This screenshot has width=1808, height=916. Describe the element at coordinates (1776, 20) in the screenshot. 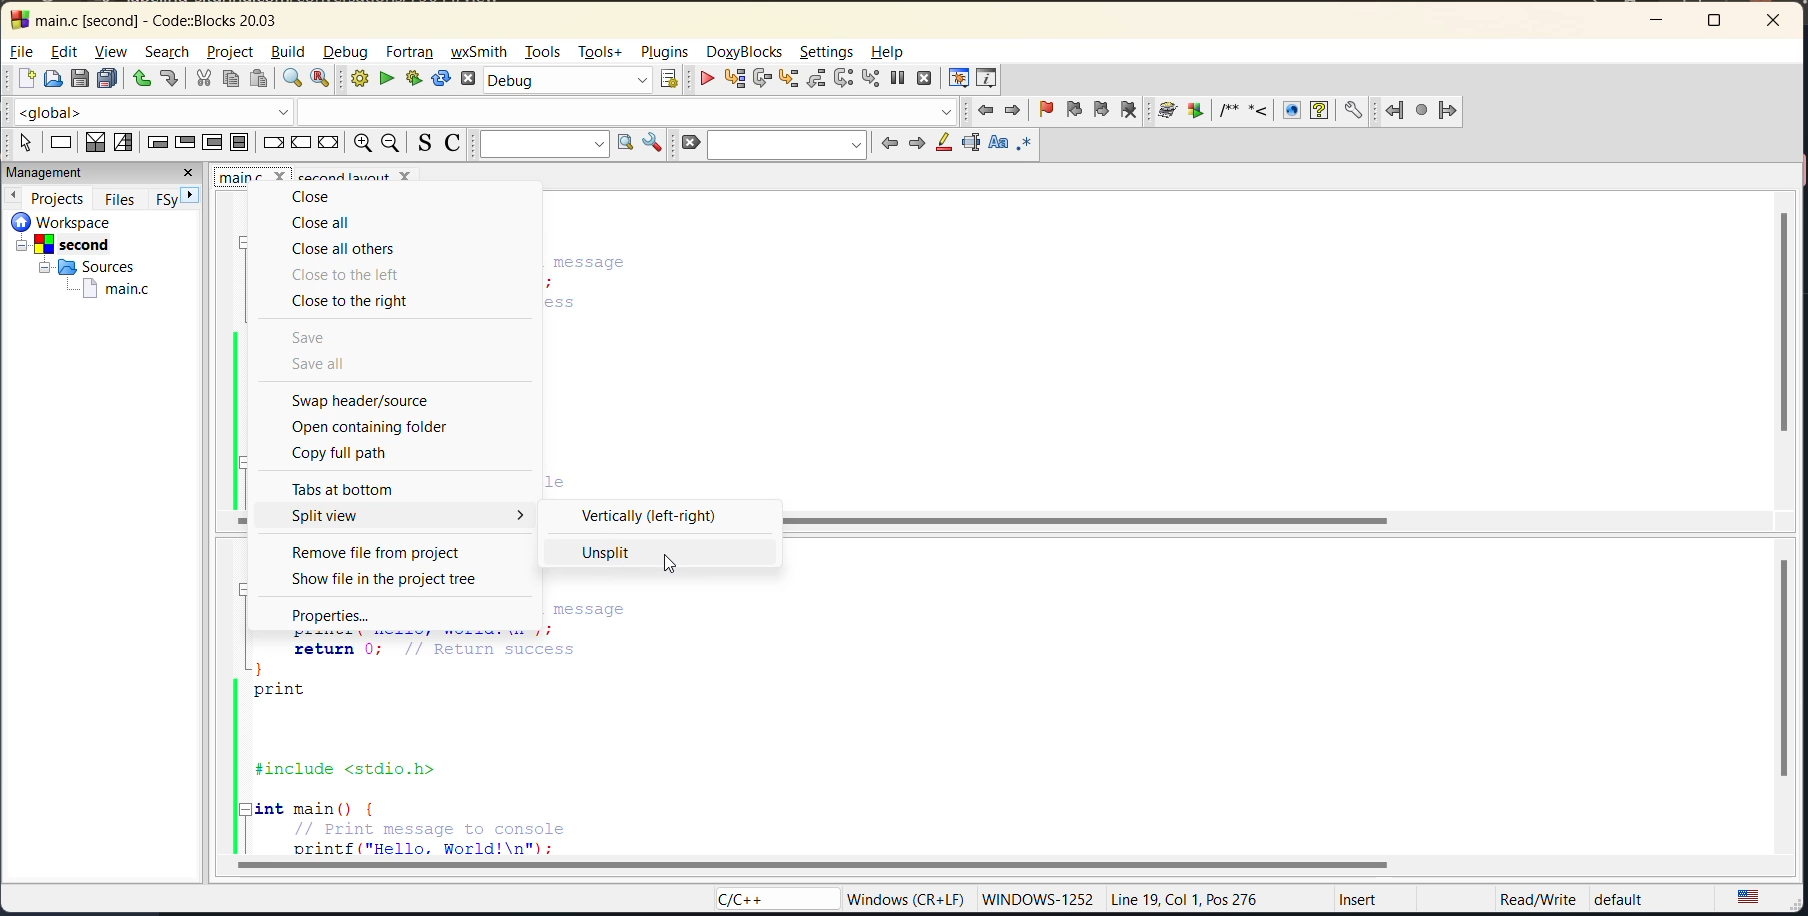

I see `close` at that location.